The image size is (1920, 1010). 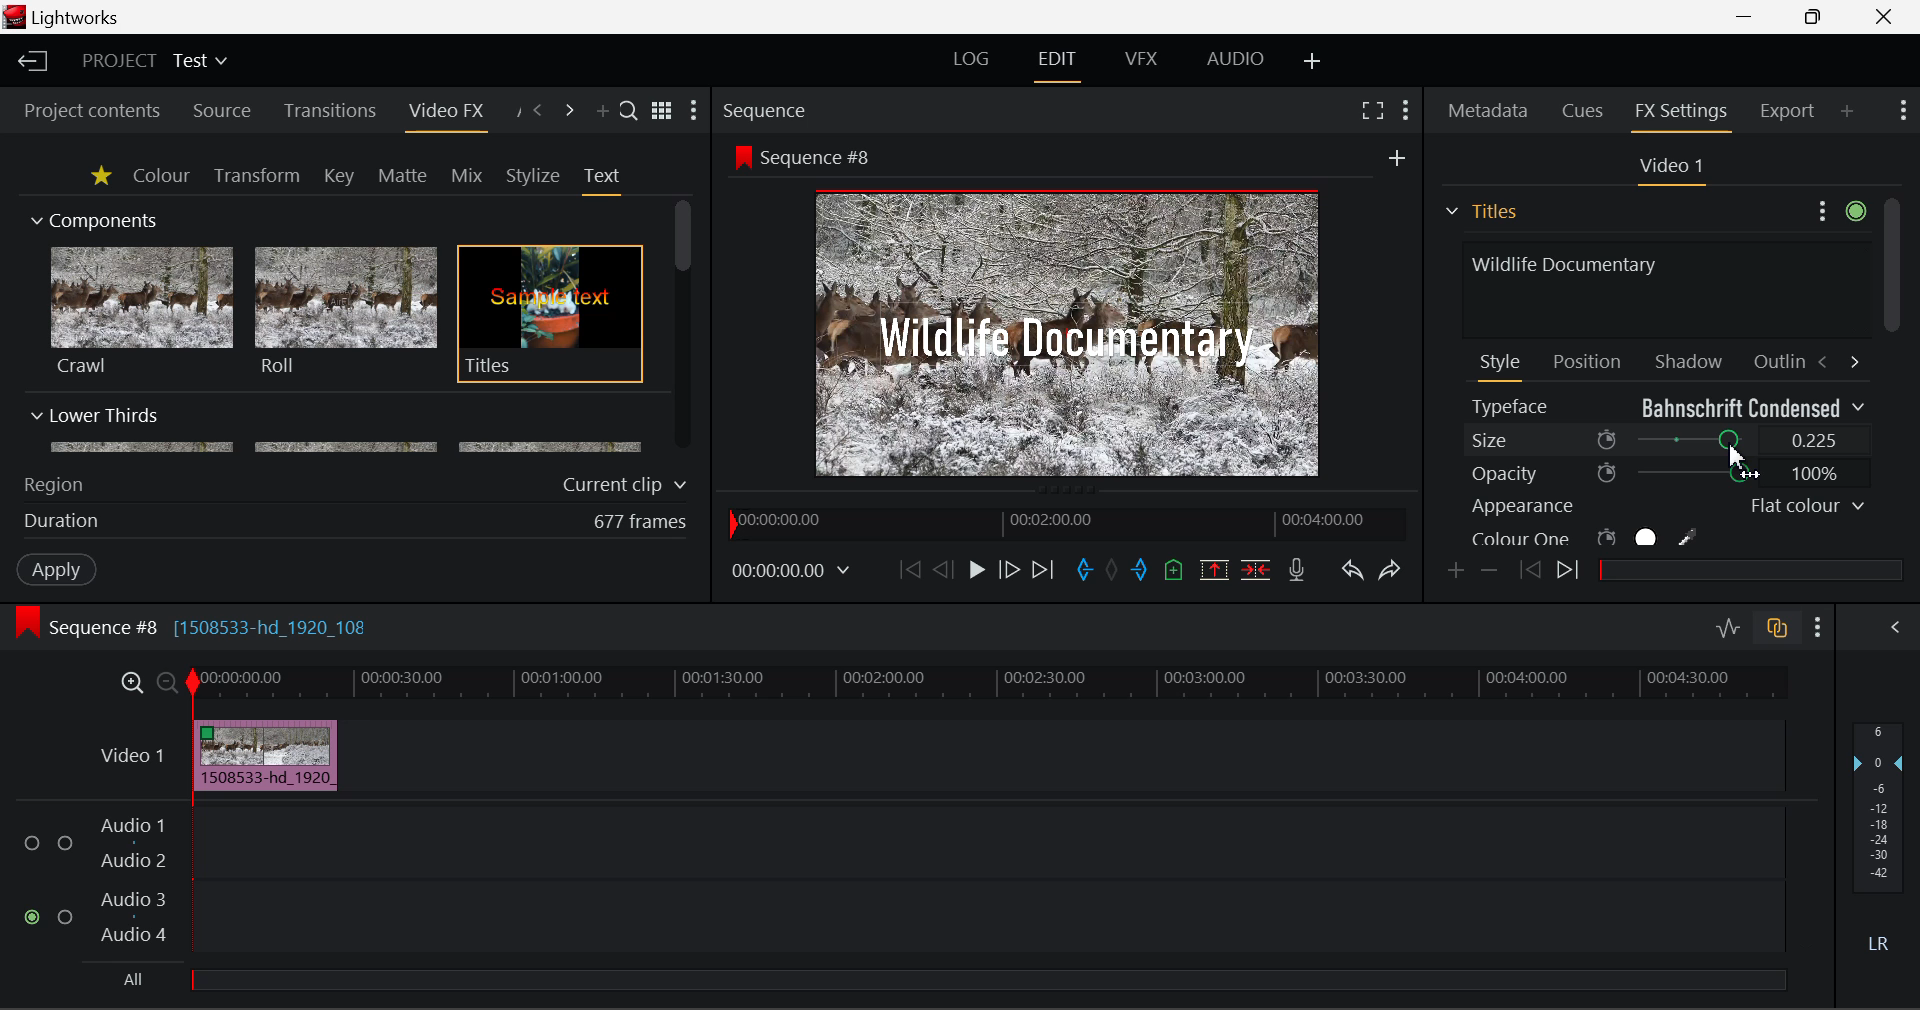 I want to click on Previous keyframes, so click(x=1528, y=571).